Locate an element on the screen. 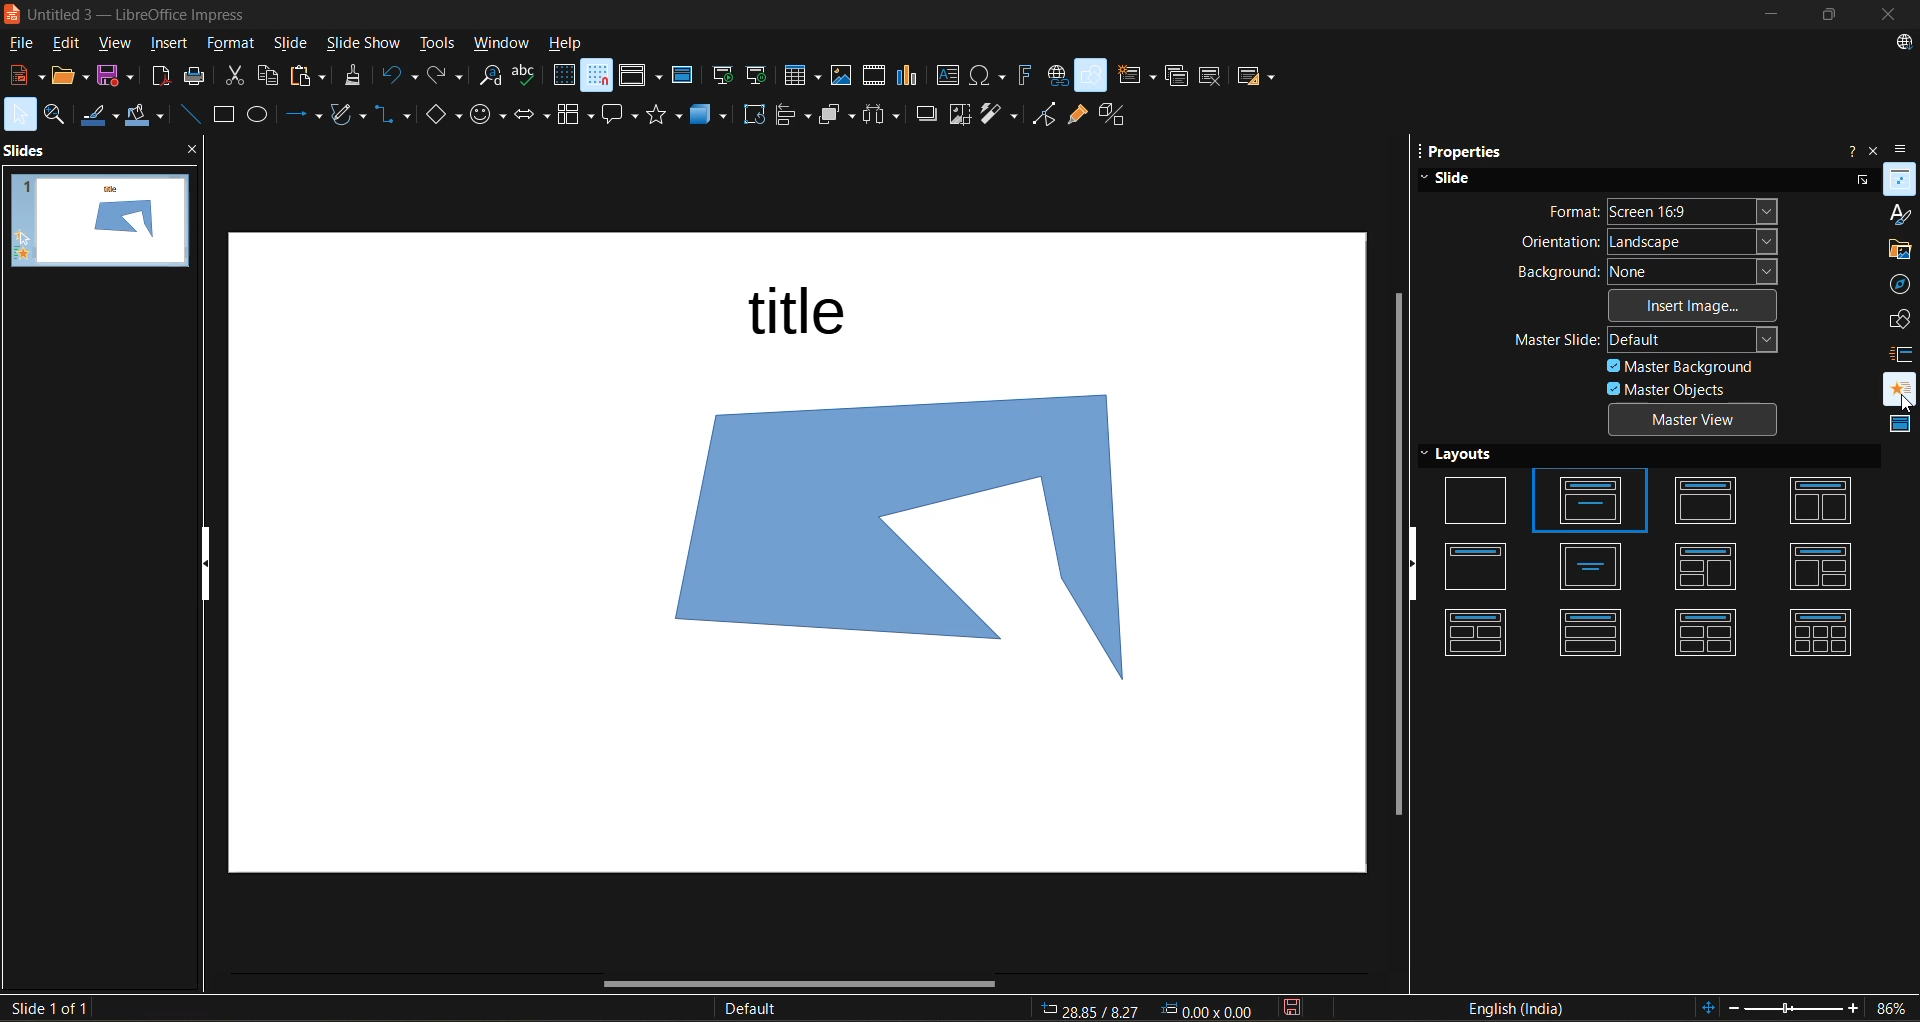 The image size is (1920, 1022). slide transition is located at coordinates (1898, 351).